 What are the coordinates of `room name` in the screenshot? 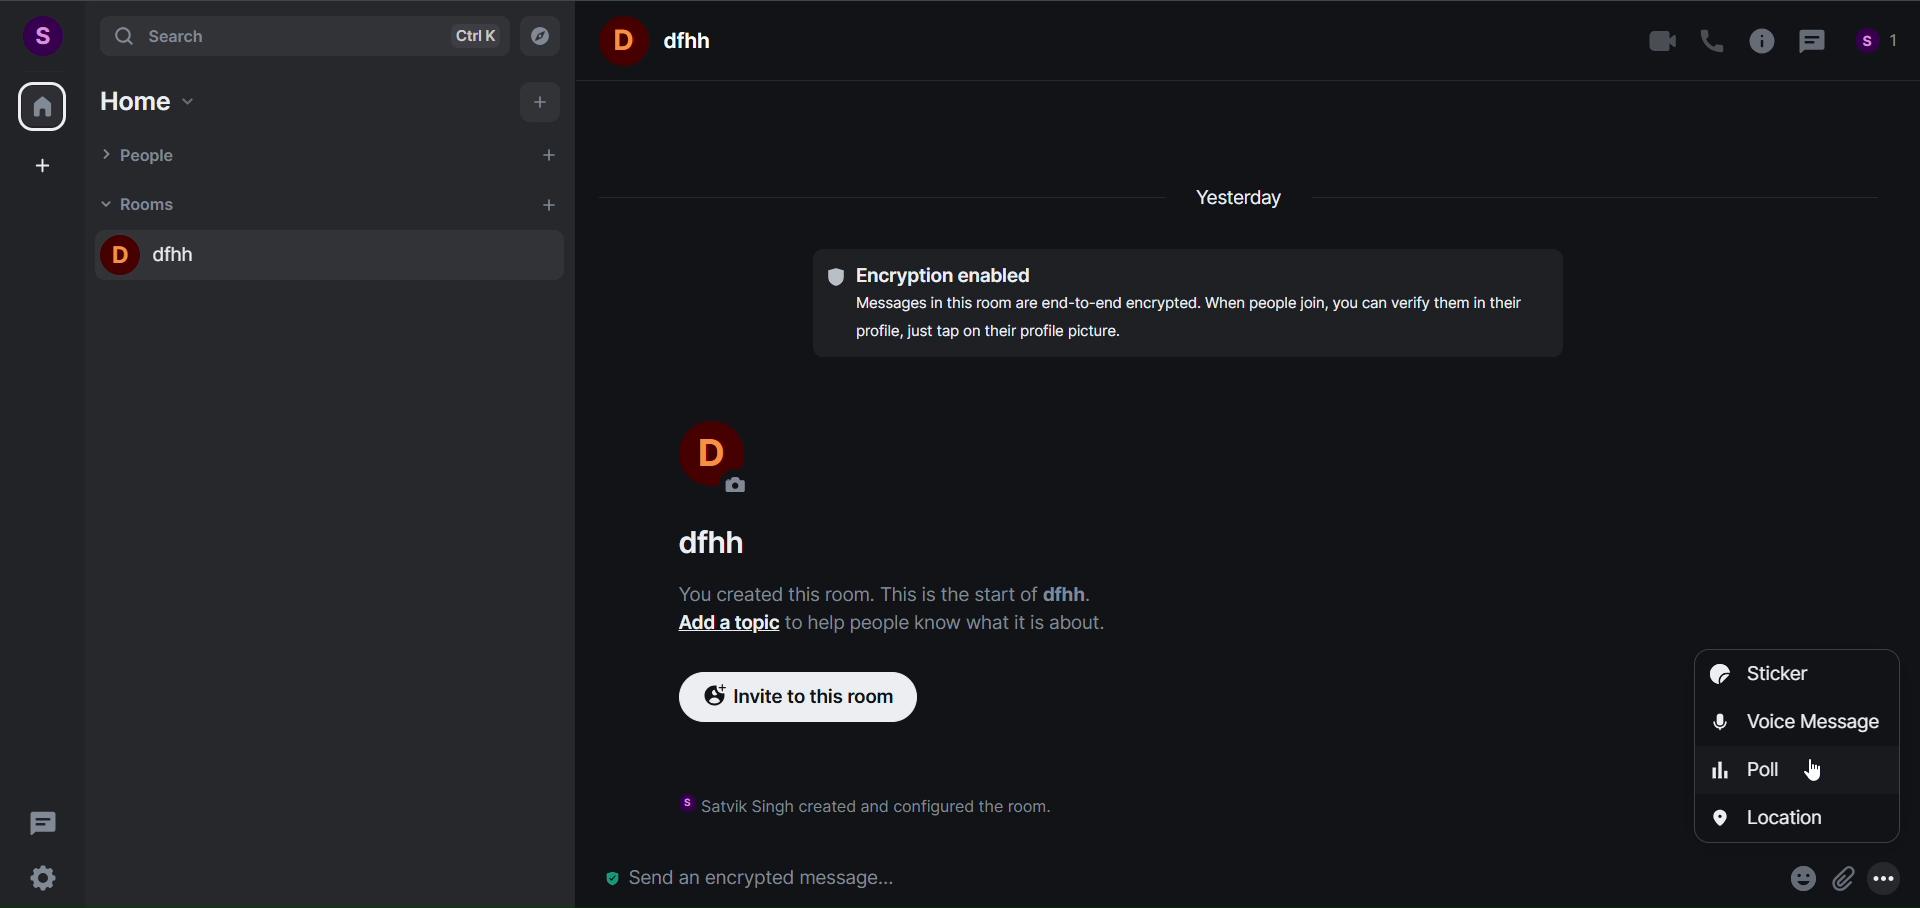 It's located at (702, 542).